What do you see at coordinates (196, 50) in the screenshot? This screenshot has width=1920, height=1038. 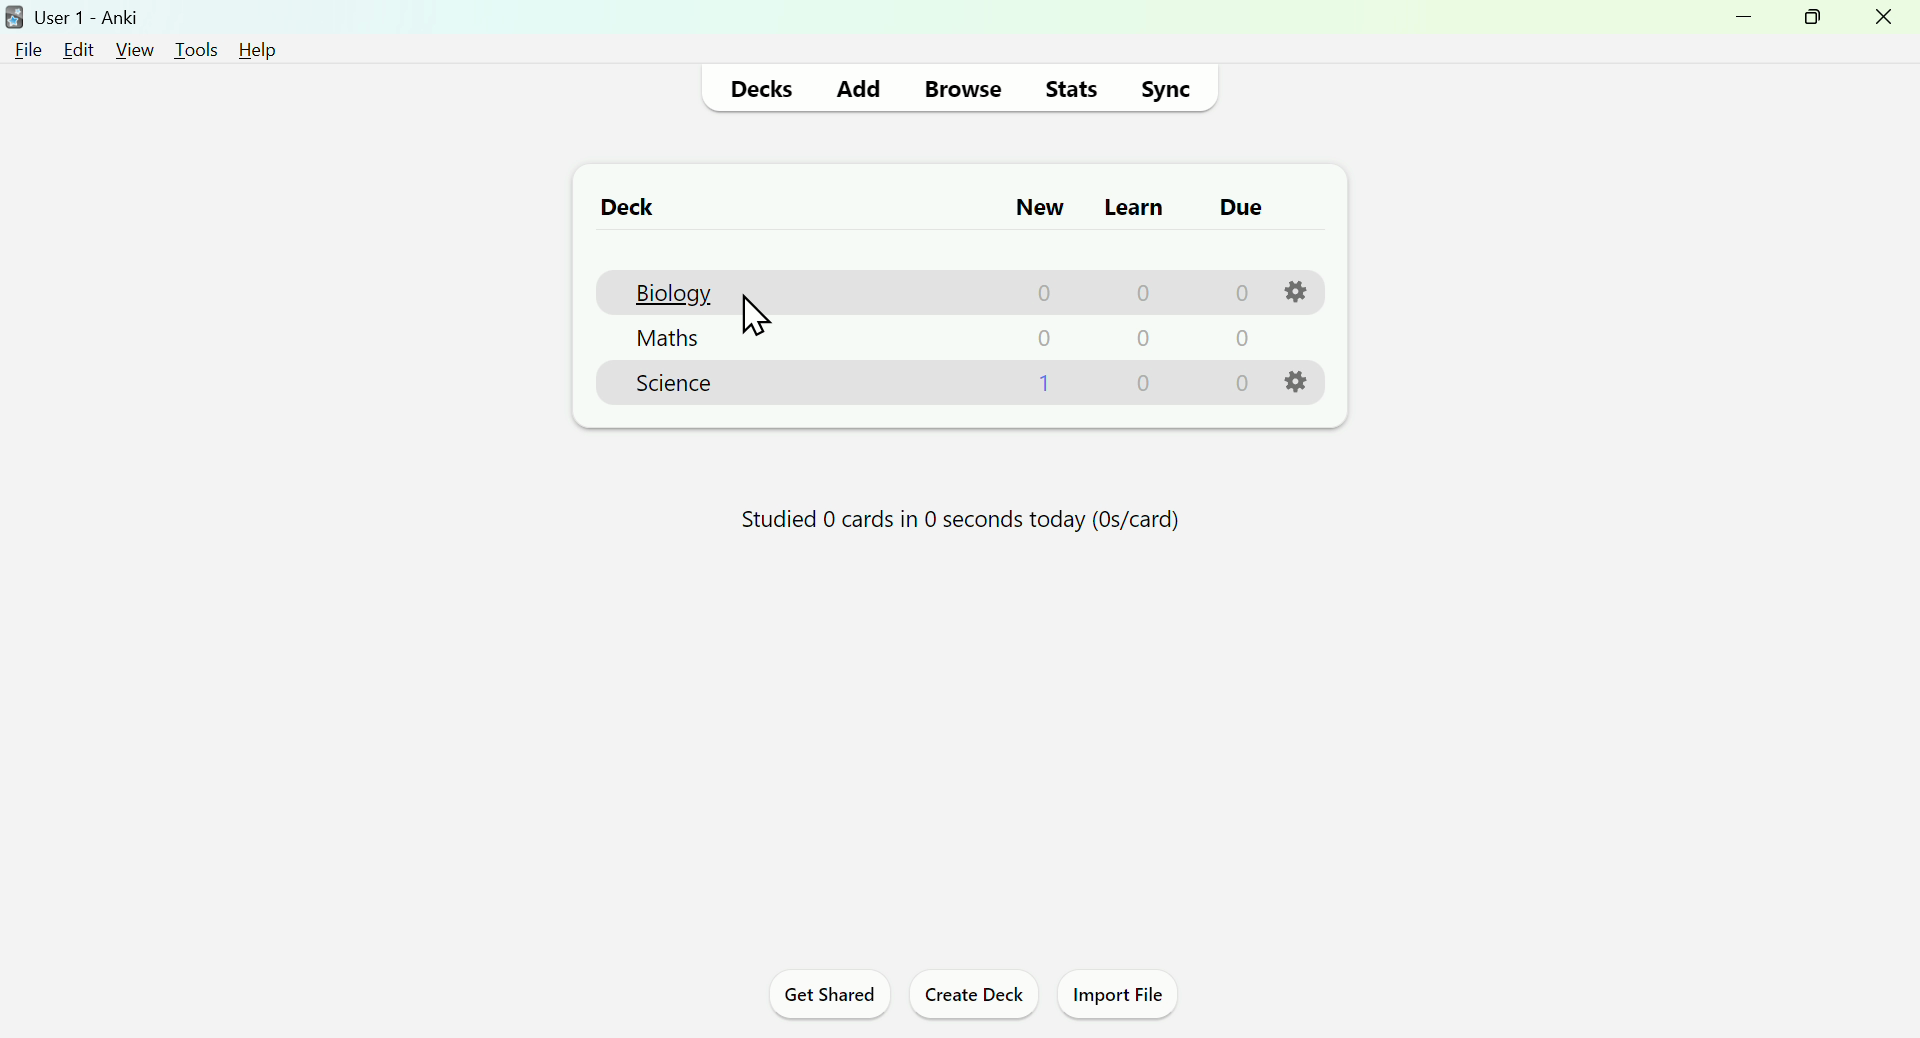 I see `tools` at bounding box center [196, 50].